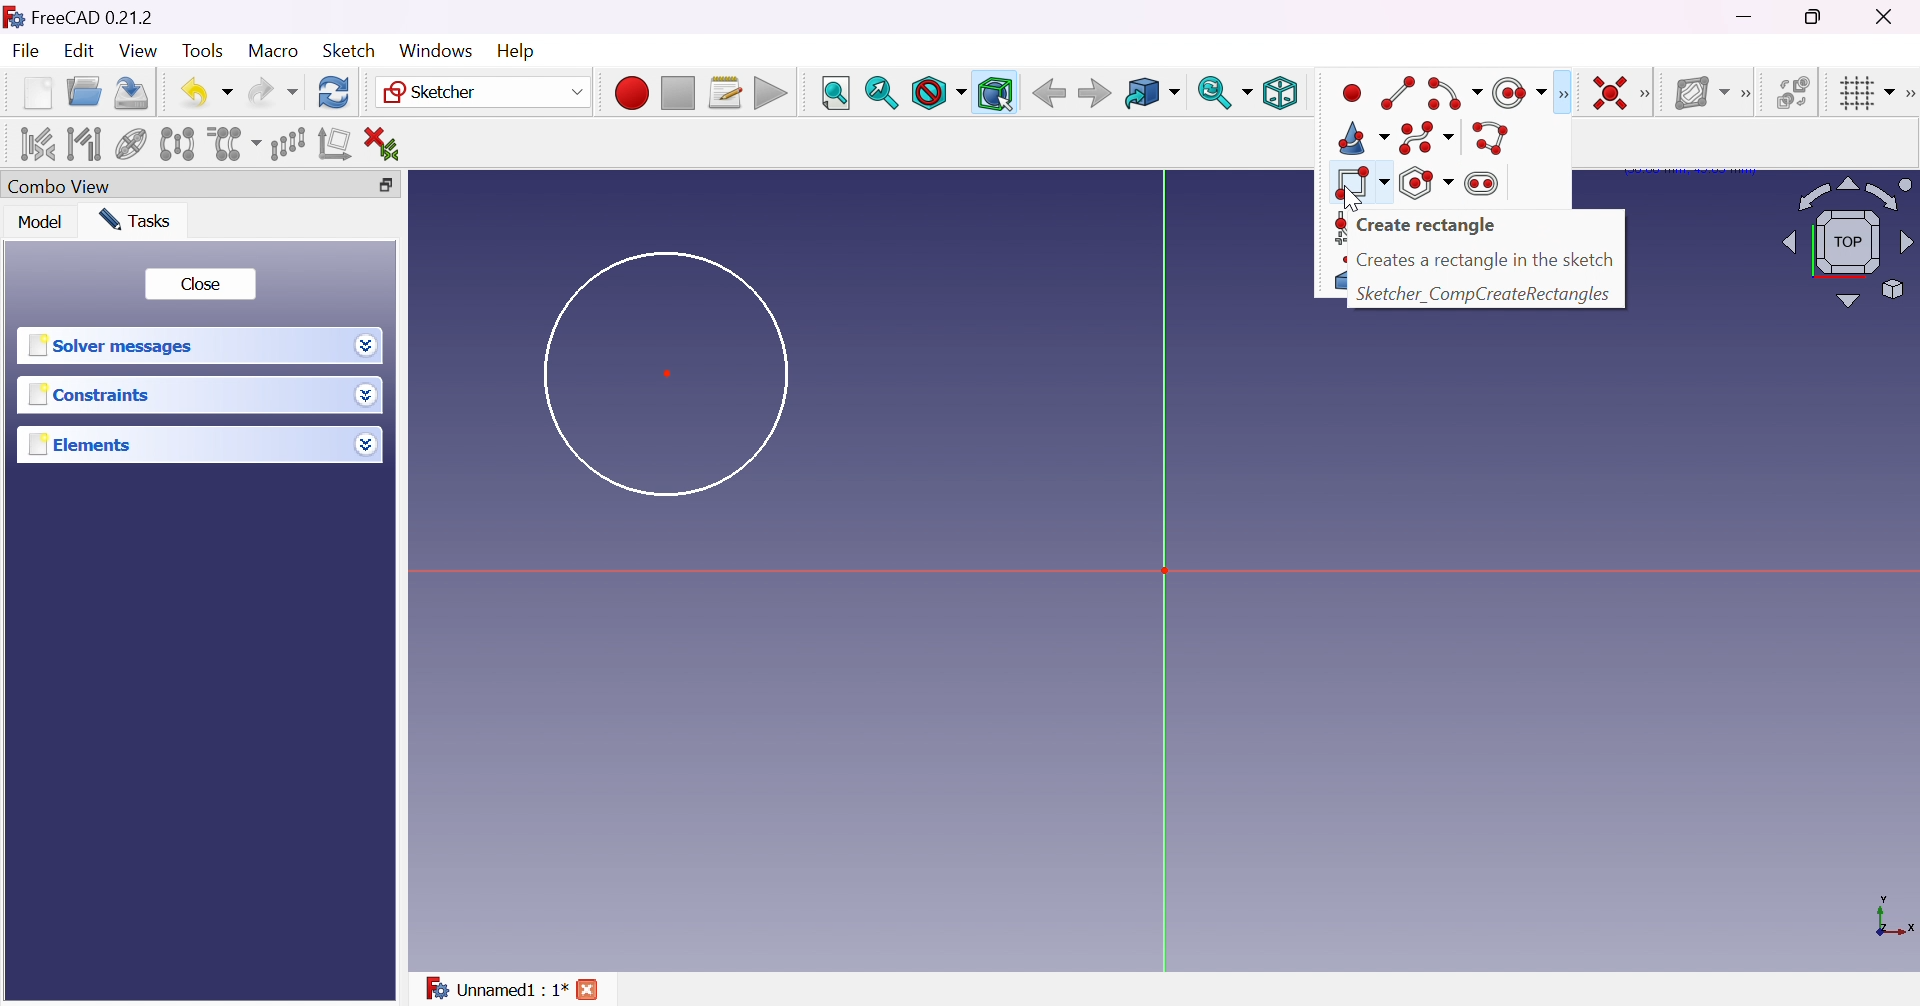 This screenshot has height=1006, width=1920. What do you see at coordinates (669, 372) in the screenshot?
I see `Dot` at bounding box center [669, 372].